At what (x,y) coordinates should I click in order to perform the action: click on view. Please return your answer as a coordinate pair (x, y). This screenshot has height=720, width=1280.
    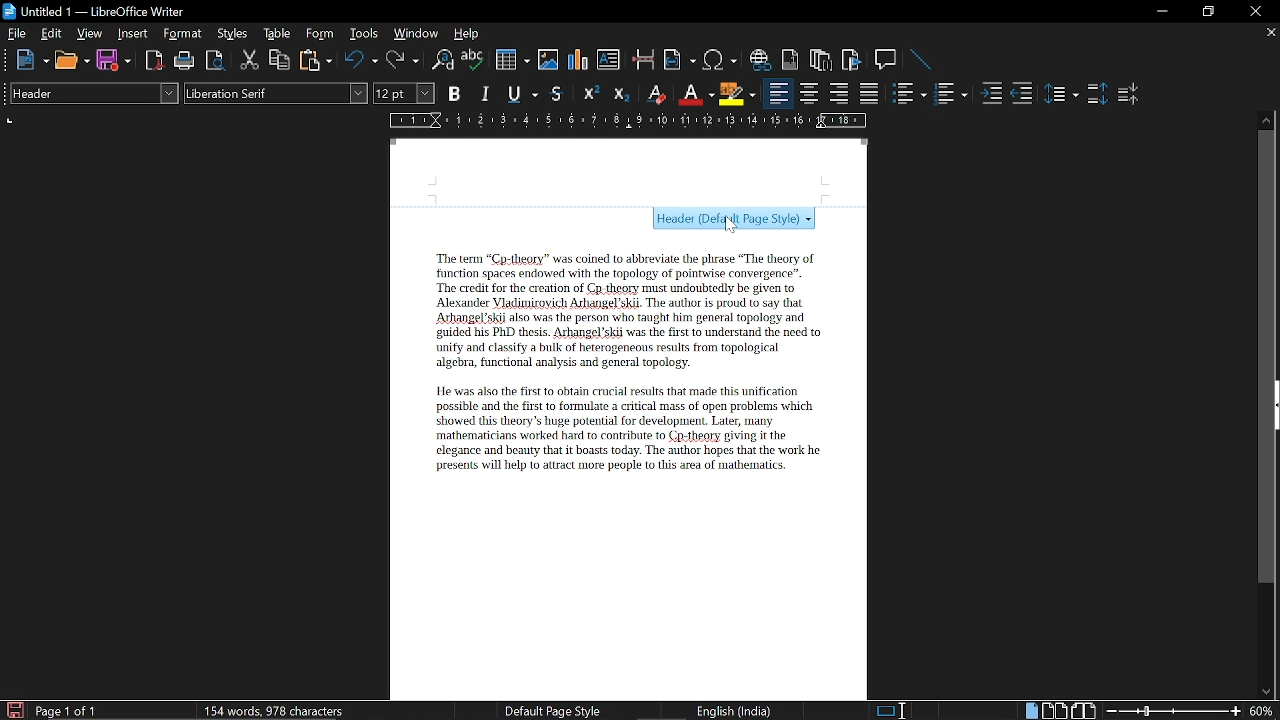
    Looking at the image, I should click on (90, 33).